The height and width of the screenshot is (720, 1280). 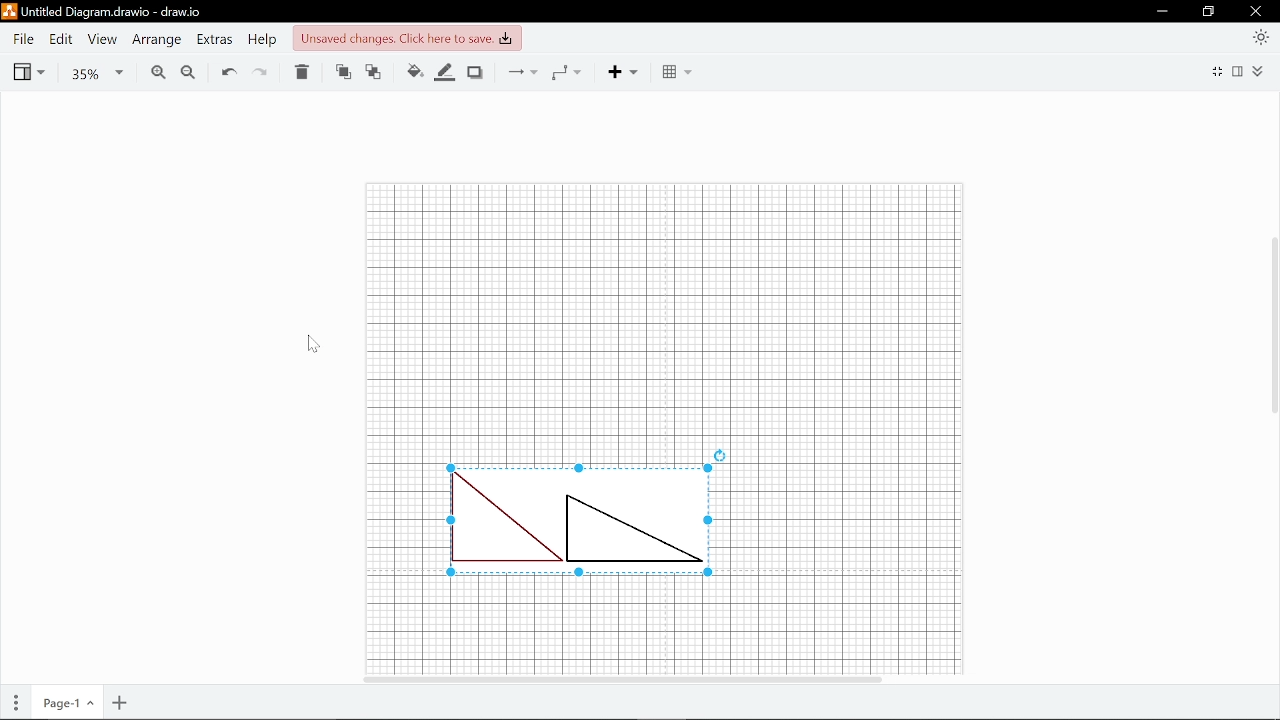 I want to click on File, so click(x=24, y=39).